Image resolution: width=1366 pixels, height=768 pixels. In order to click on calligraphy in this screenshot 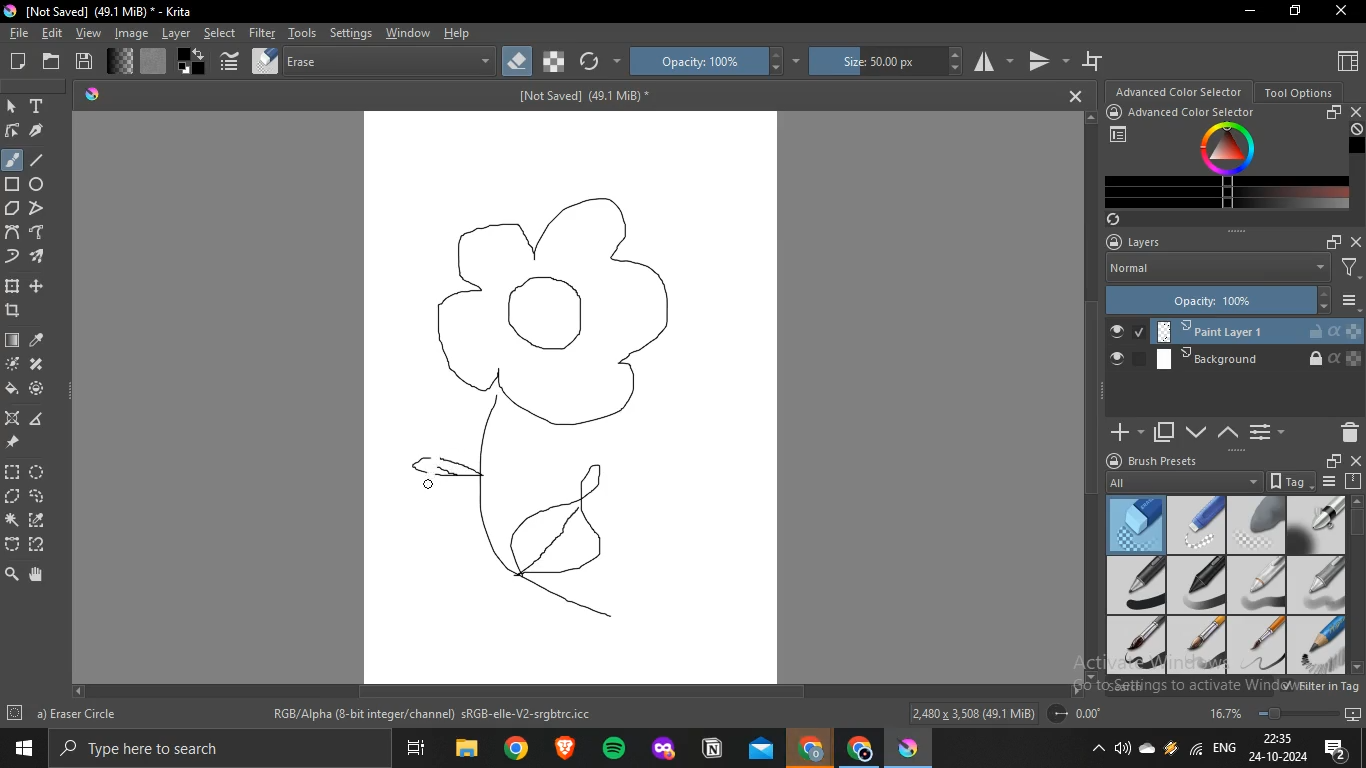, I will do `click(36, 131)`.